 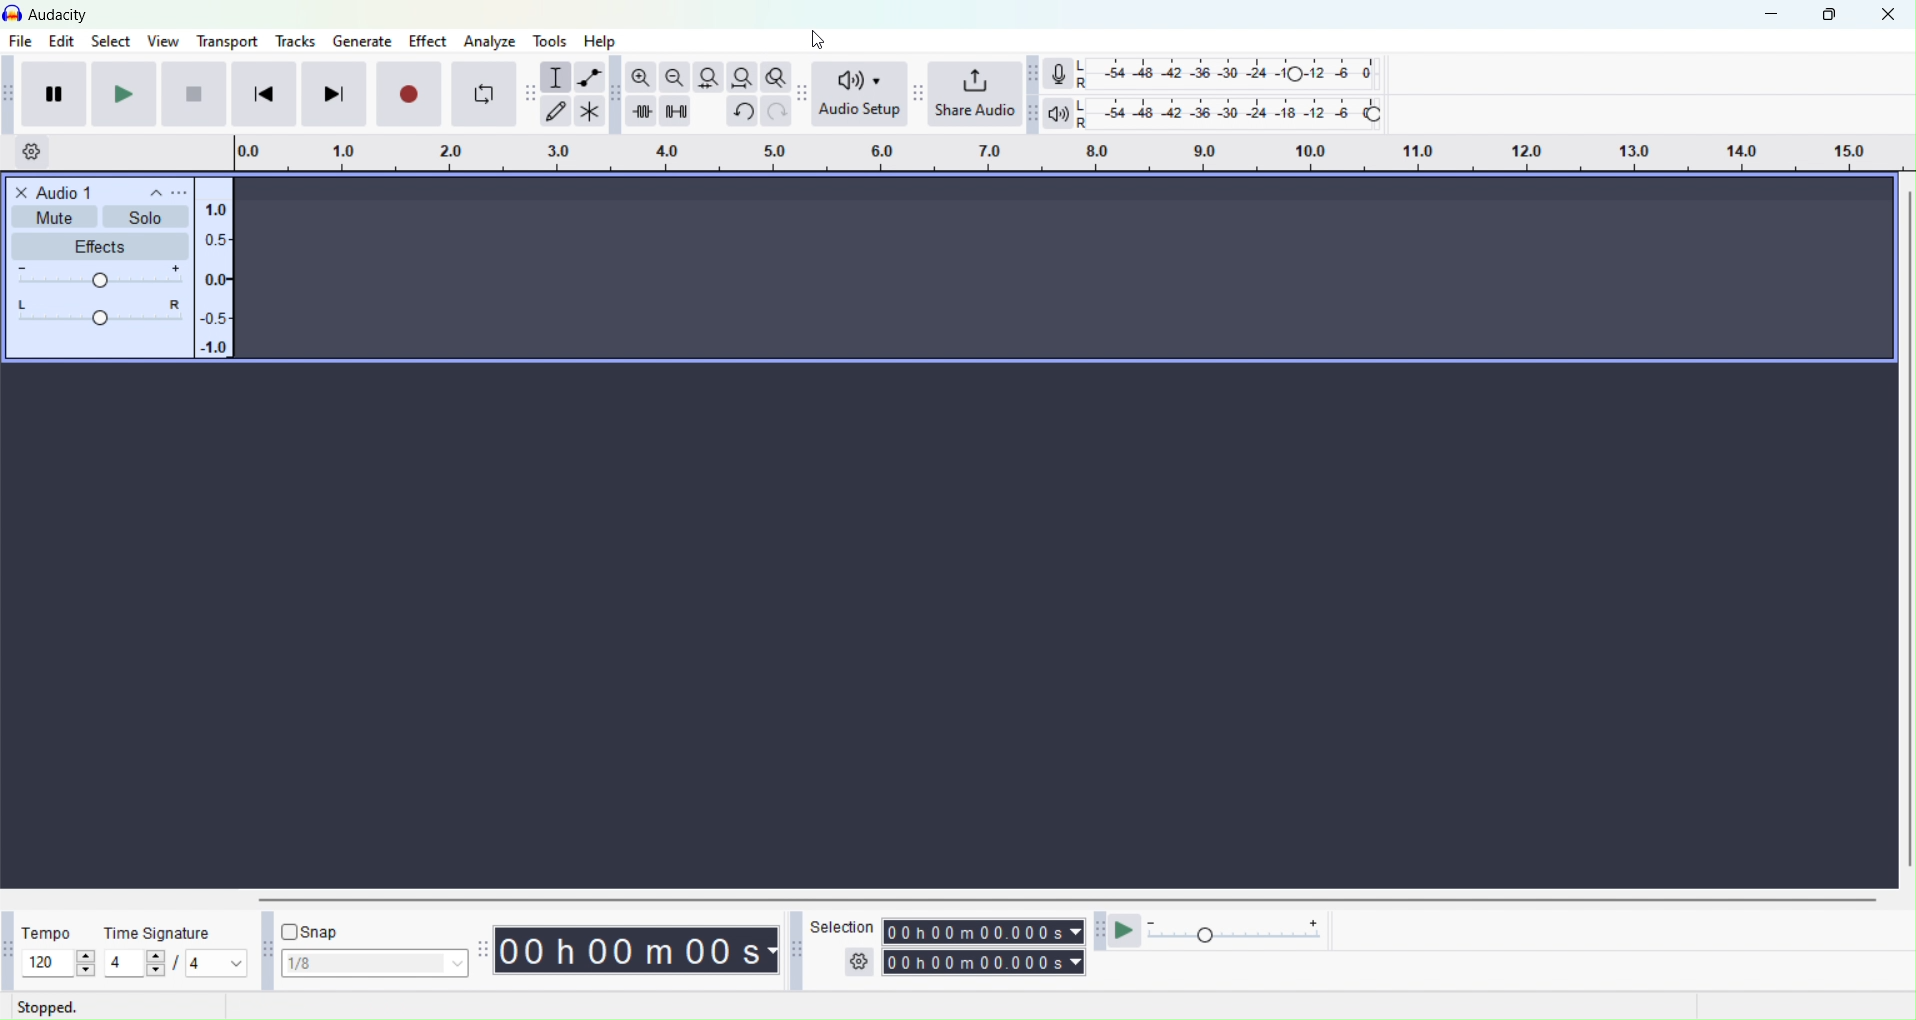 What do you see at coordinates (423, 40) in the screenshot?
I see `Effect` at bounding box center [423, 40].